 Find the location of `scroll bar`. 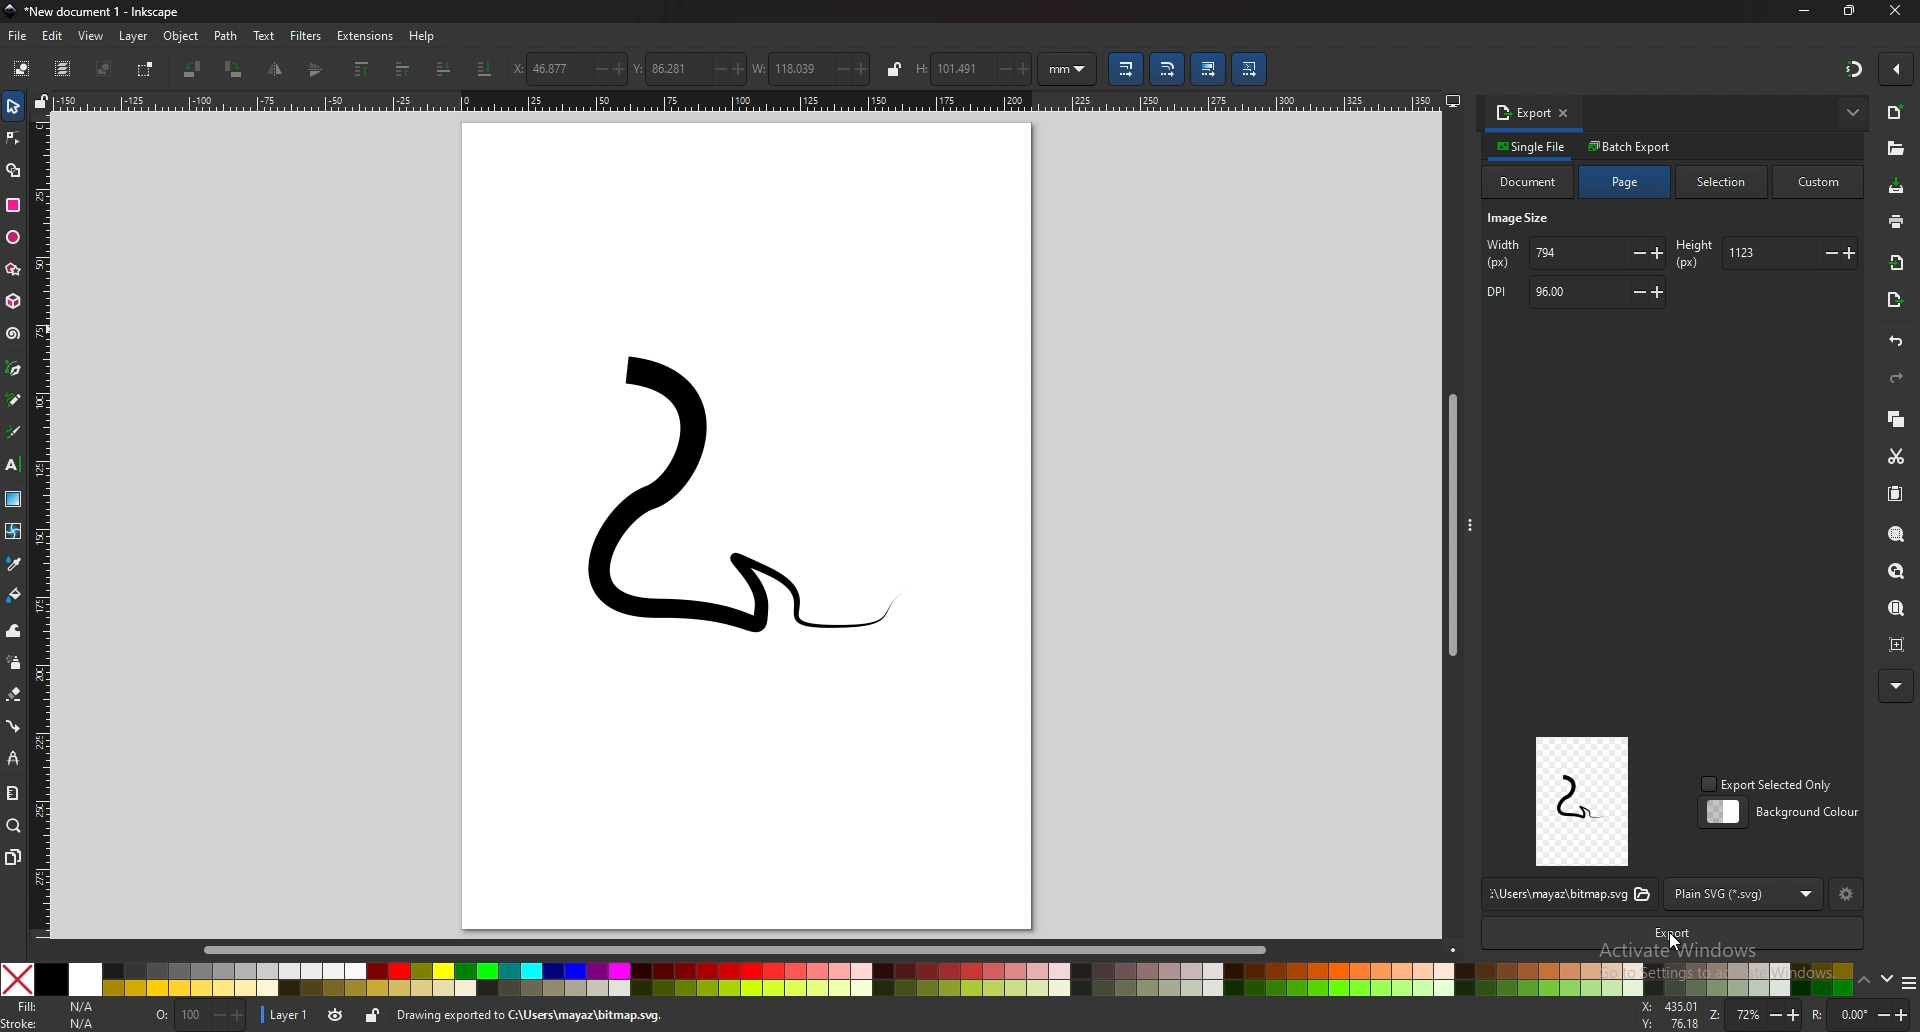

scroll bar is located at coordinates (1449, 521).